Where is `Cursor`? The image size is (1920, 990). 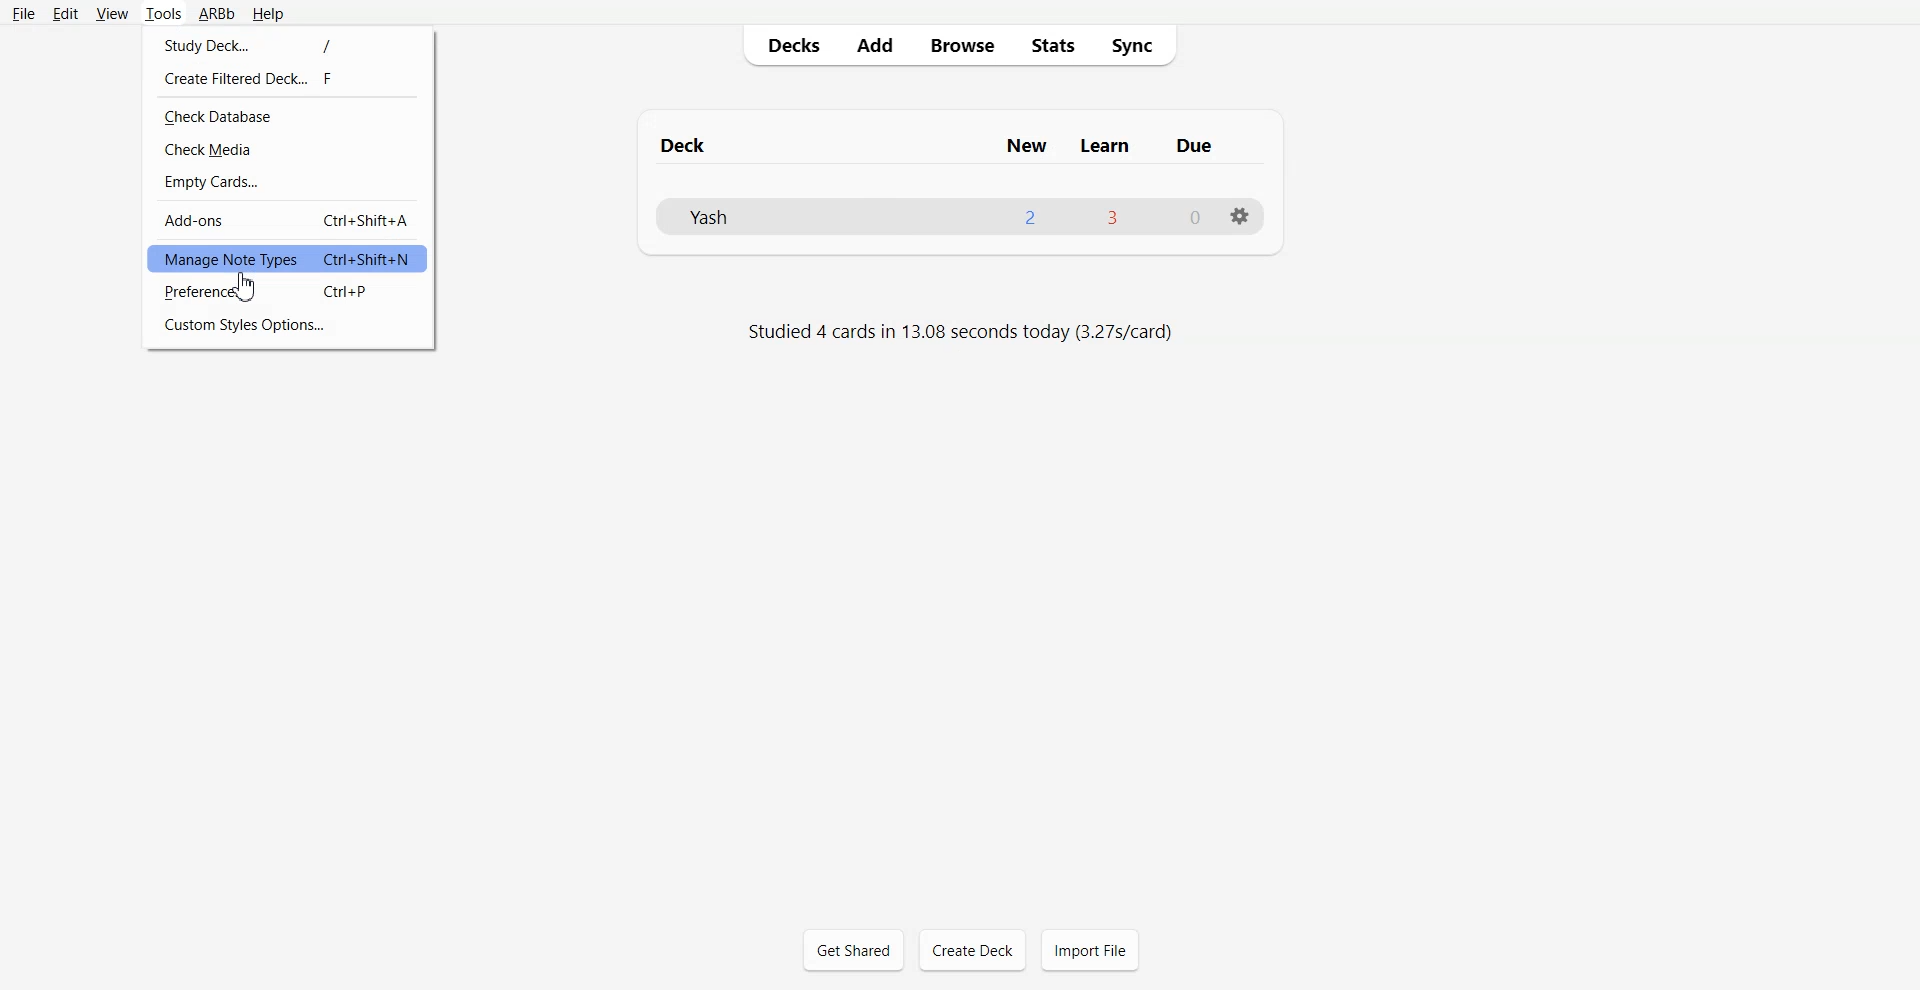
Cursor is located at coordinates (246, 286).